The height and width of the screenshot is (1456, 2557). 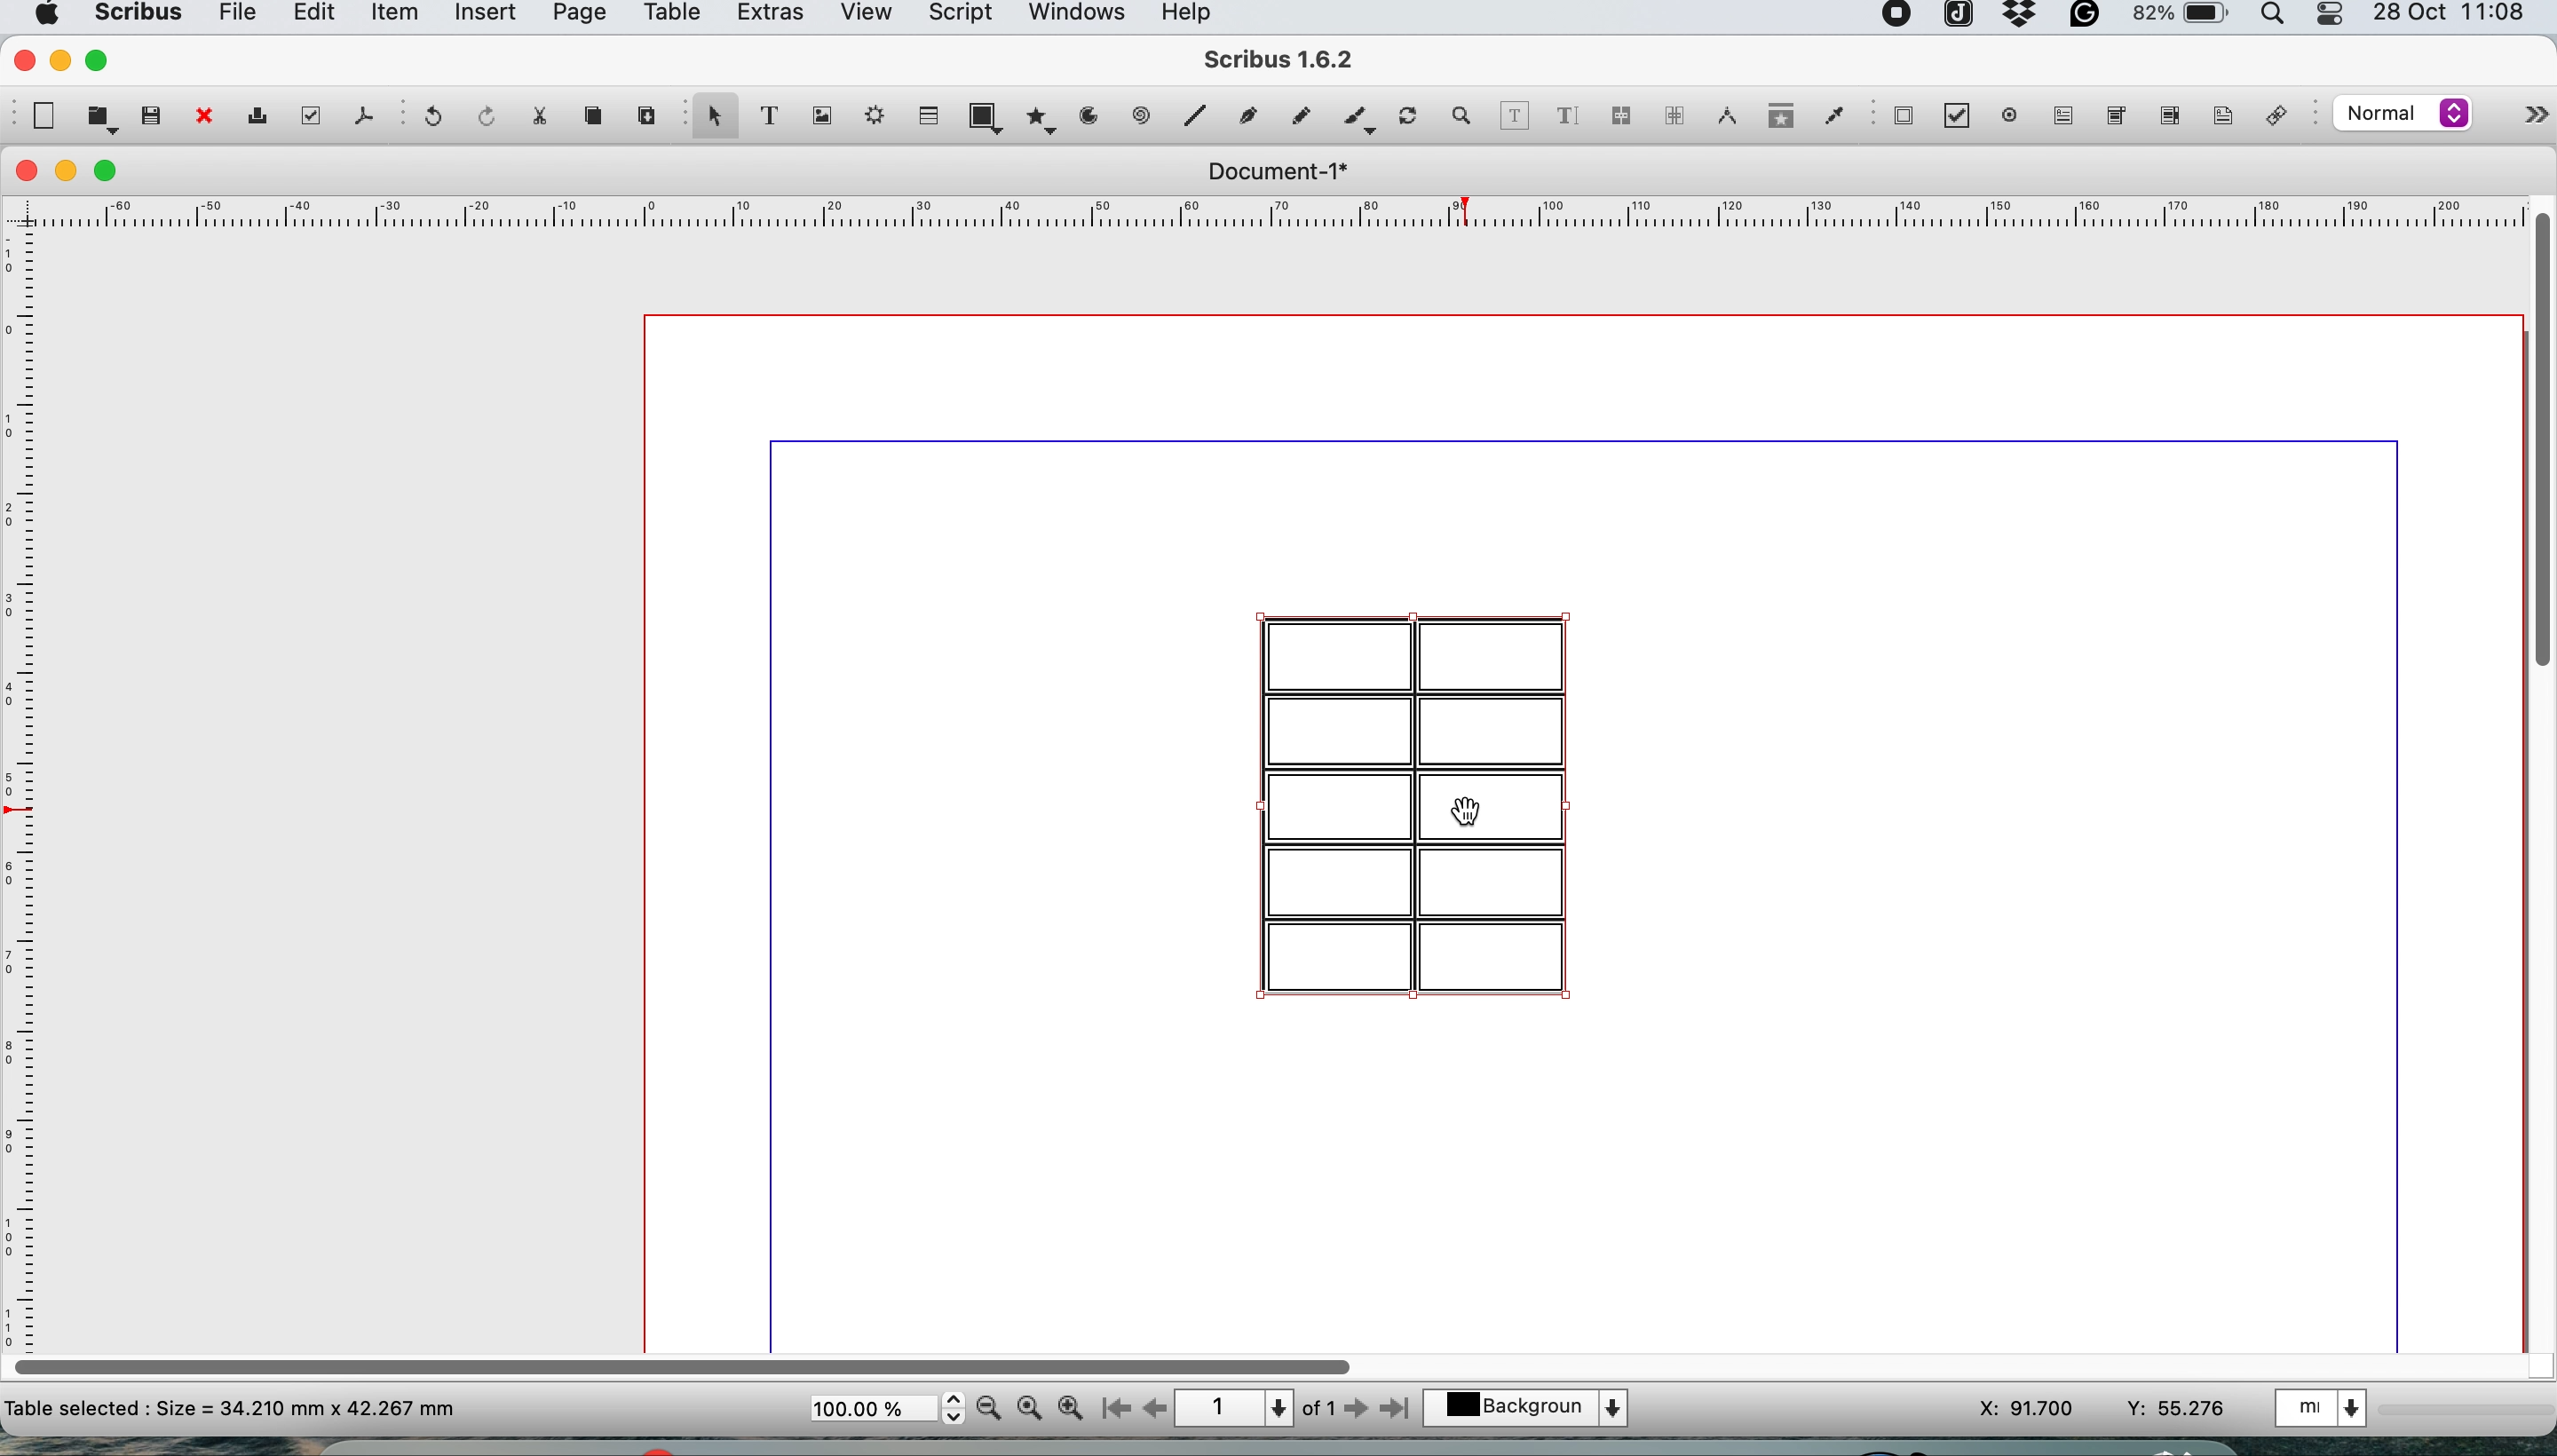 What do you see at coordinates (306, 115) in the screenshot?
I see `preflight verifier` at bounding box center [306, 115].